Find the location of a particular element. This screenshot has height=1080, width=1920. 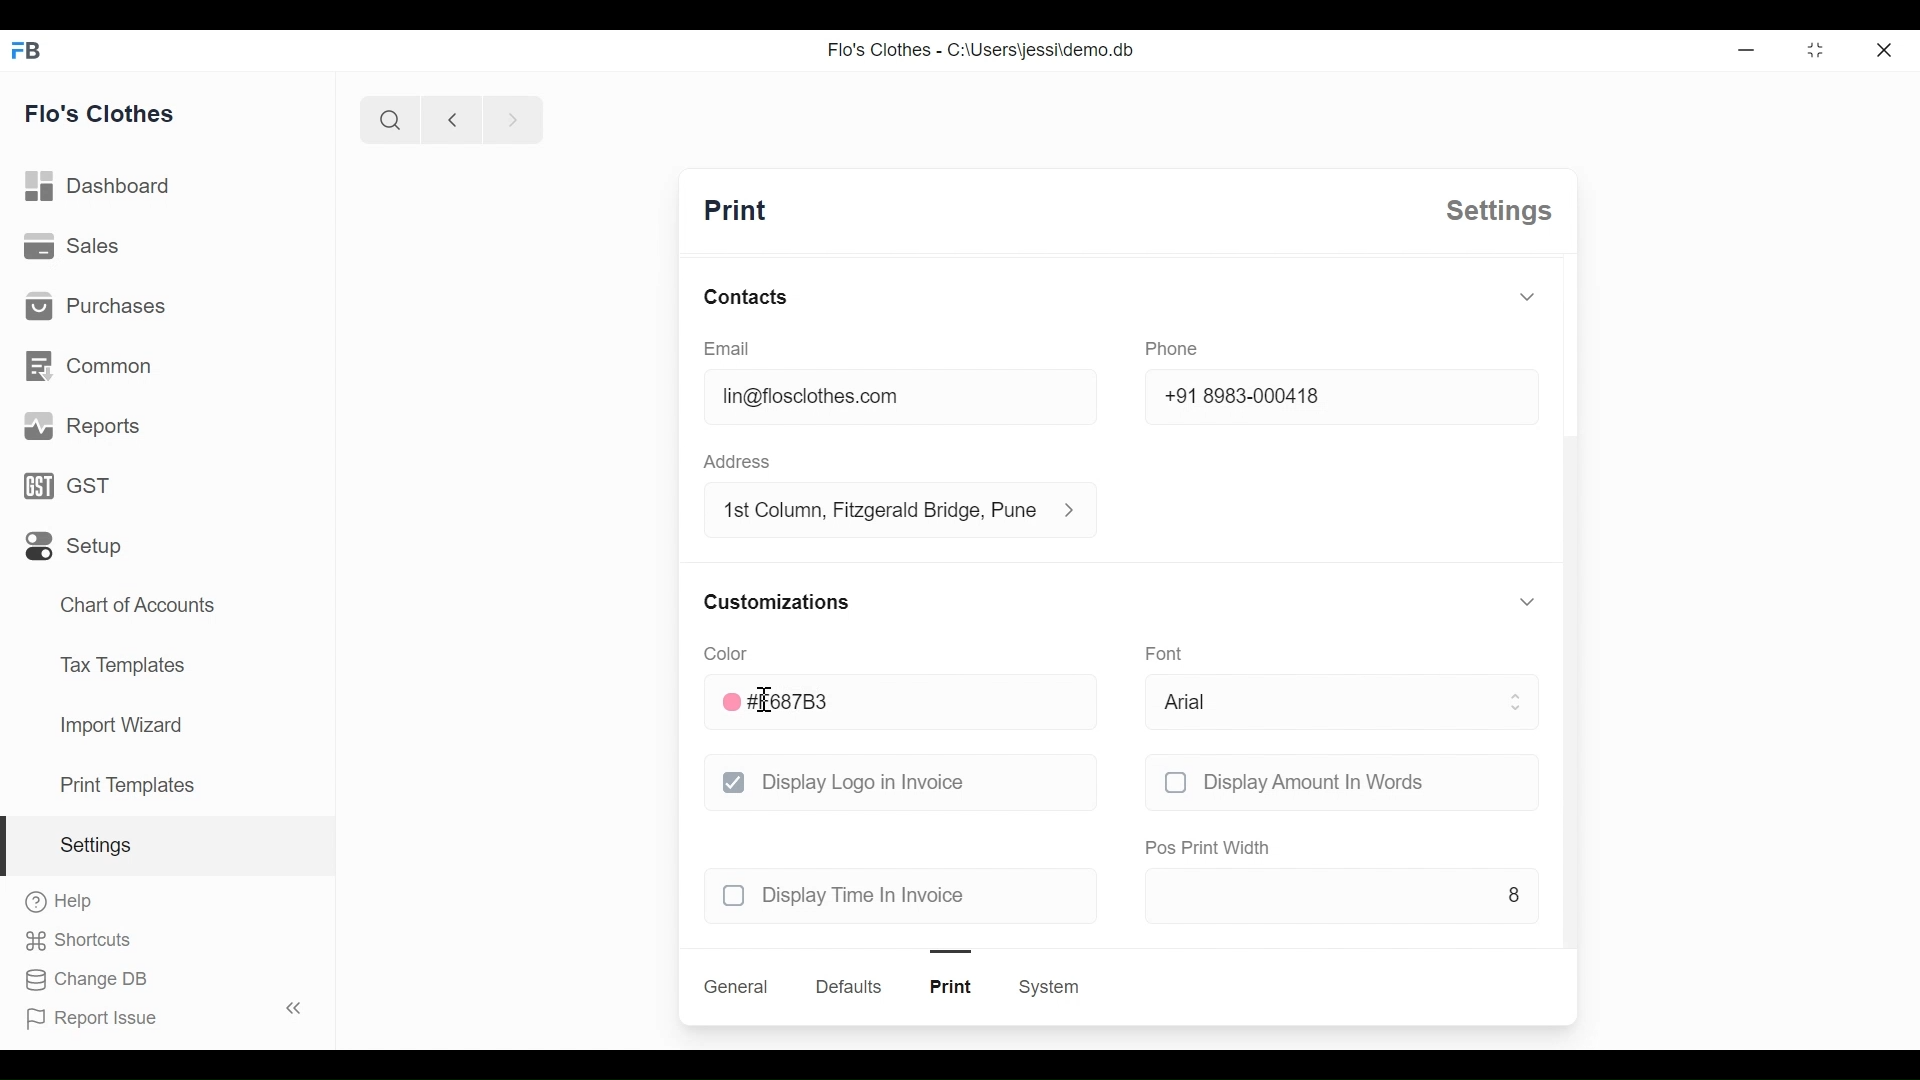

close is located at coordinates (1883, 49).